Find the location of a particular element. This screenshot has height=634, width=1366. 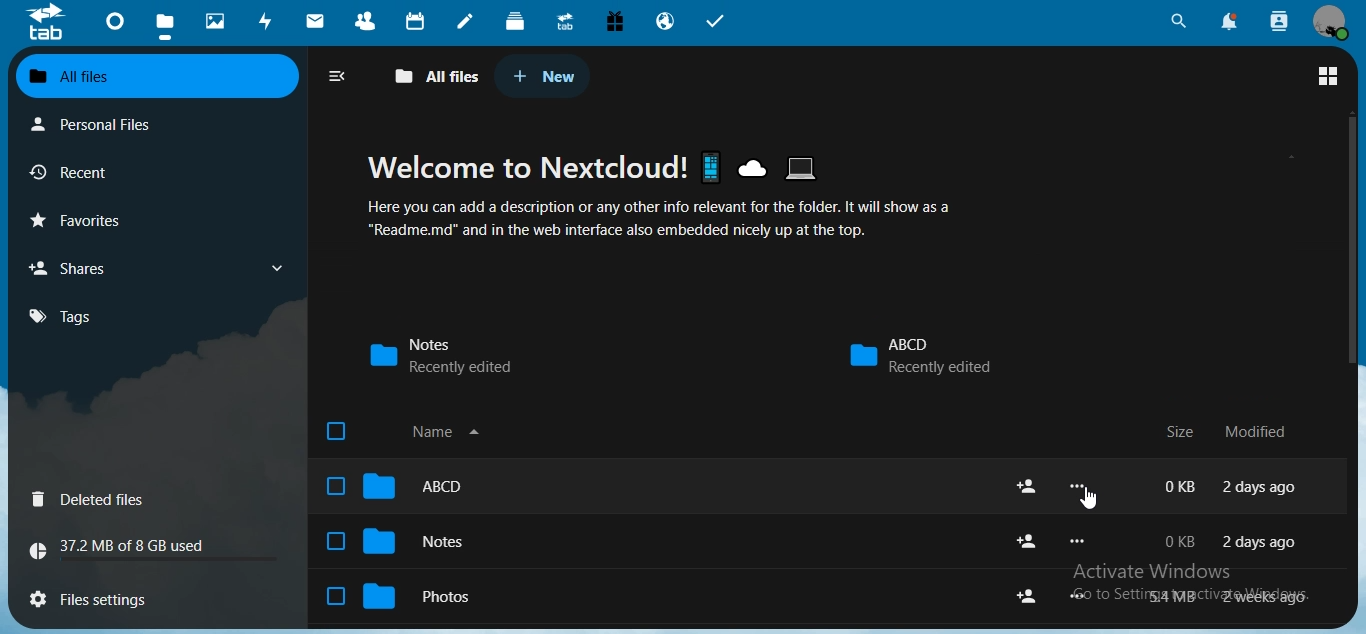

new is located at coordinates (540, 72).